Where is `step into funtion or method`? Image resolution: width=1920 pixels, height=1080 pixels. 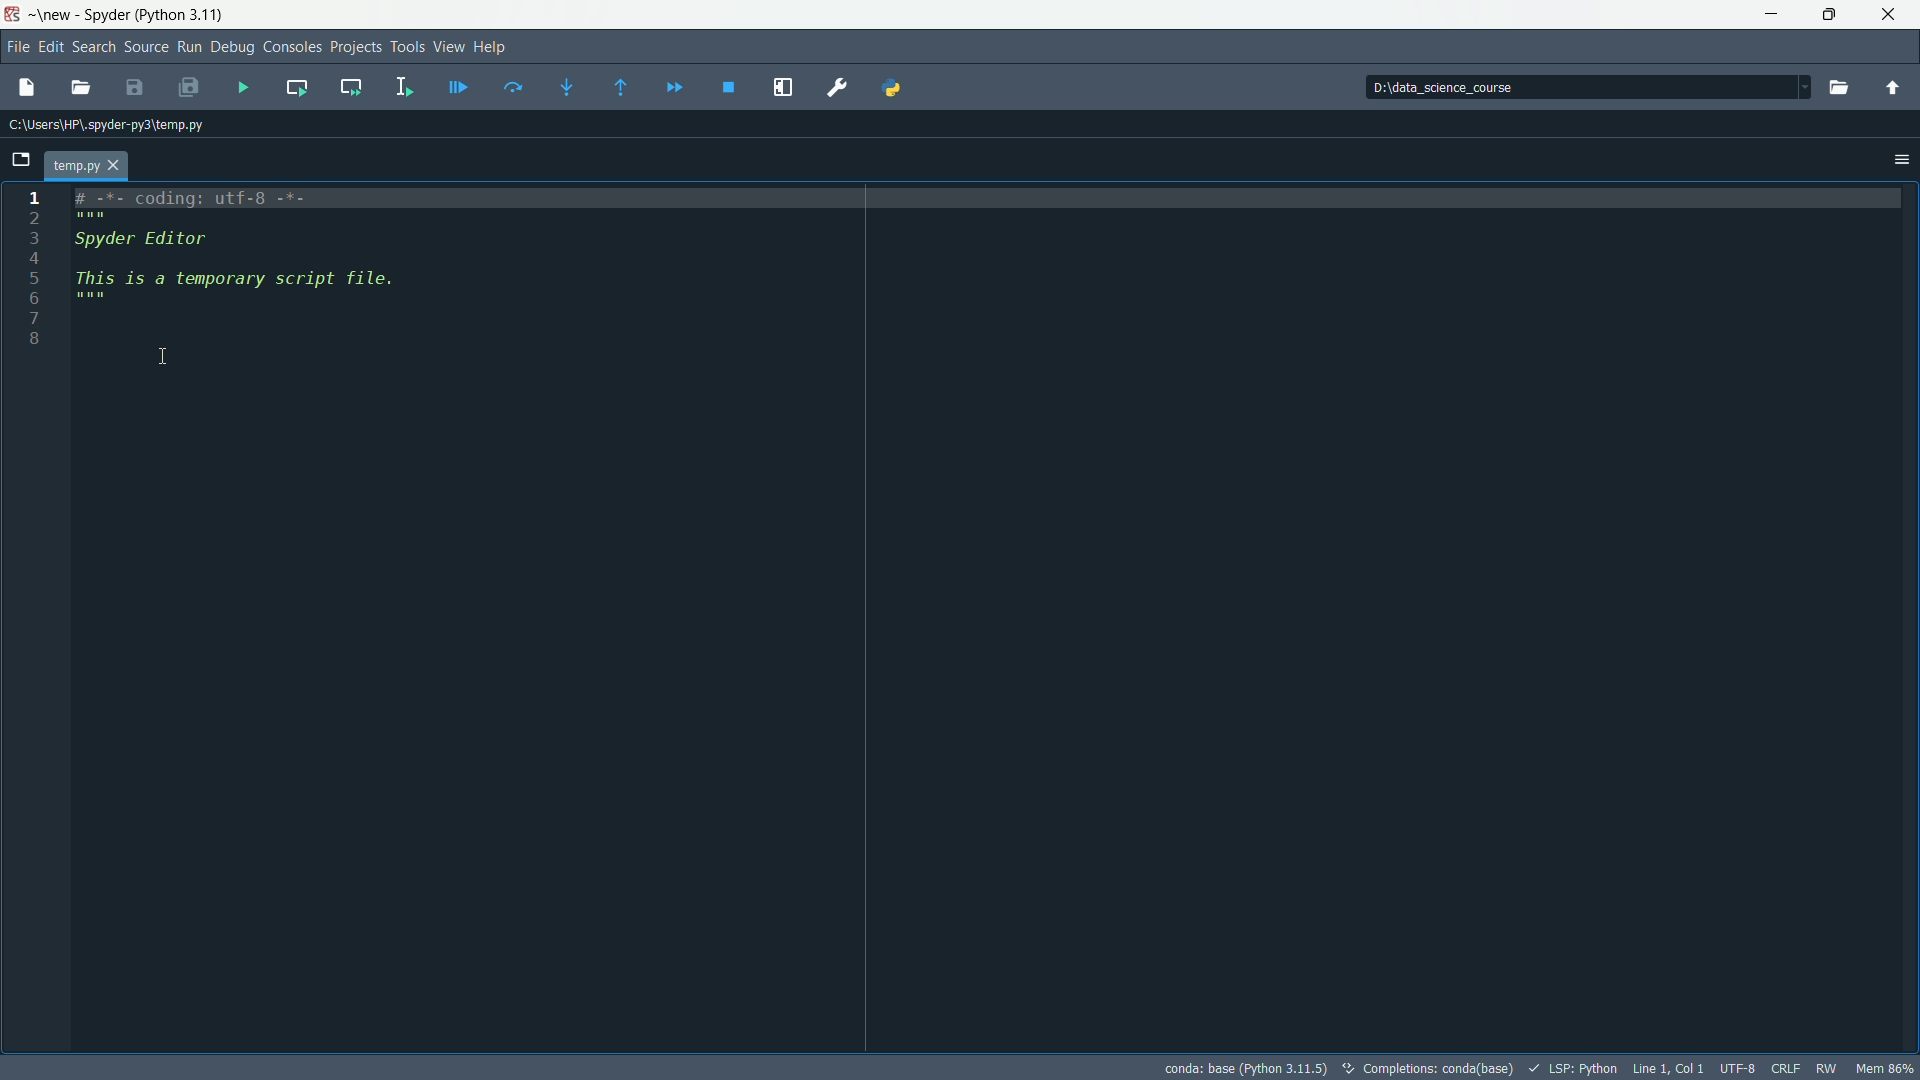 step into funtion or method is located at coordinates (575, 87).